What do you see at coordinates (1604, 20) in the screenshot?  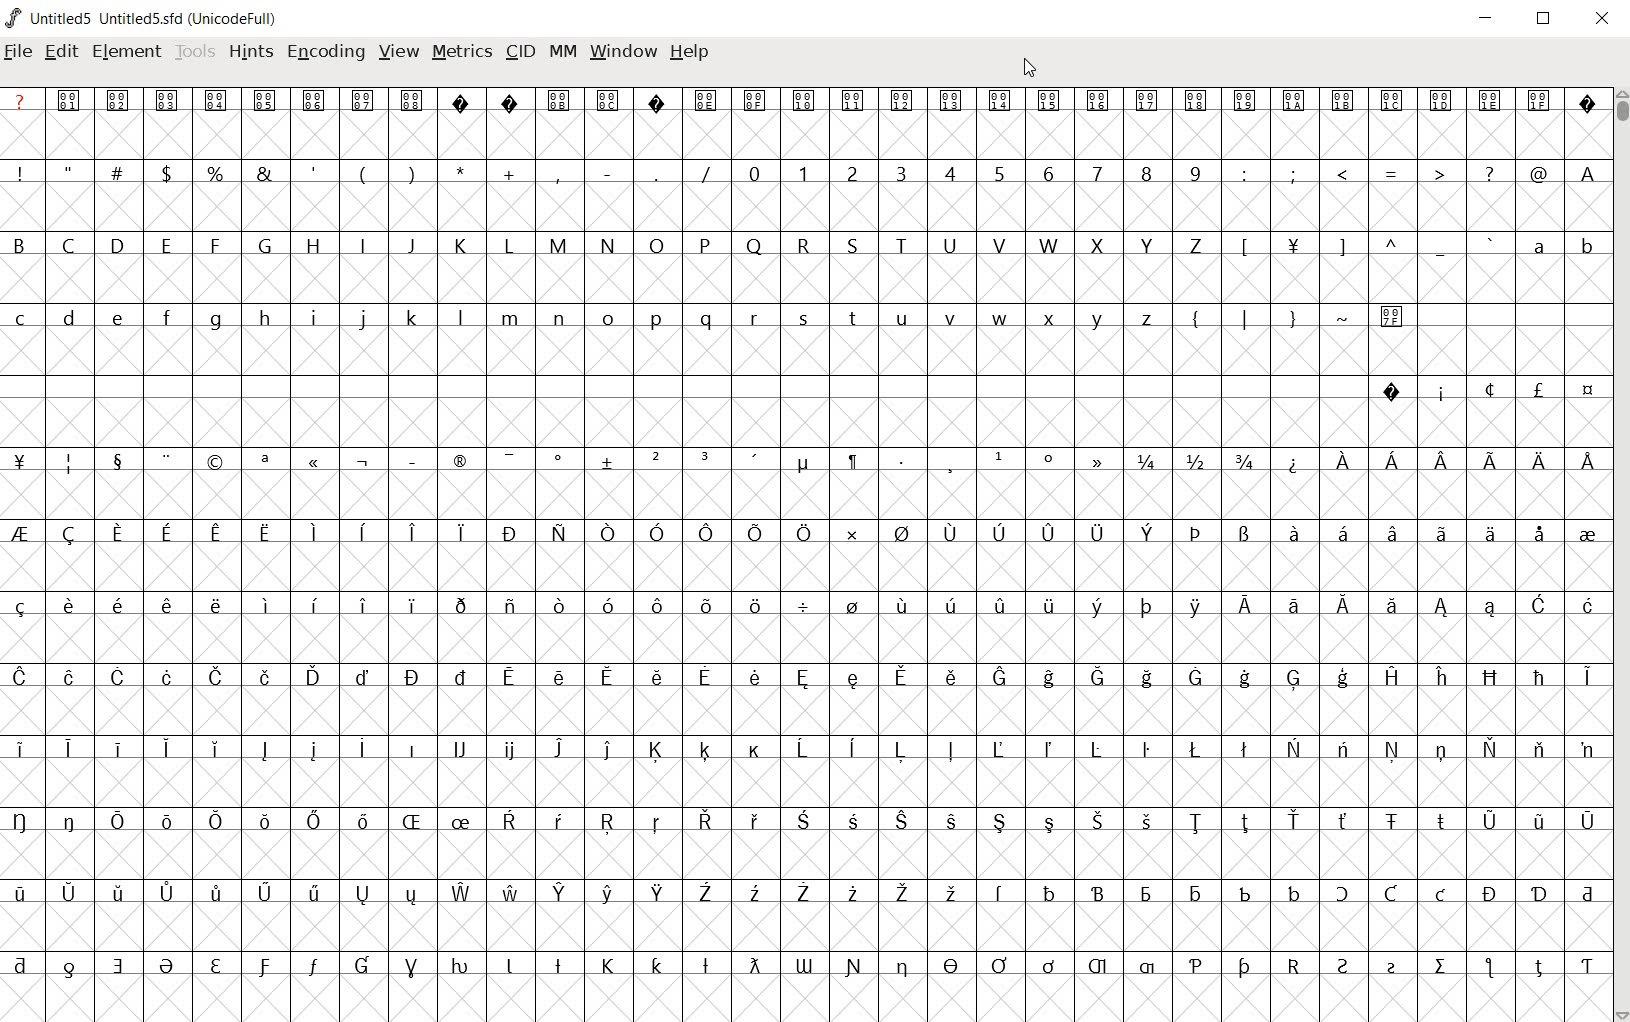 I see `close` at bounding box center [1604, 20].